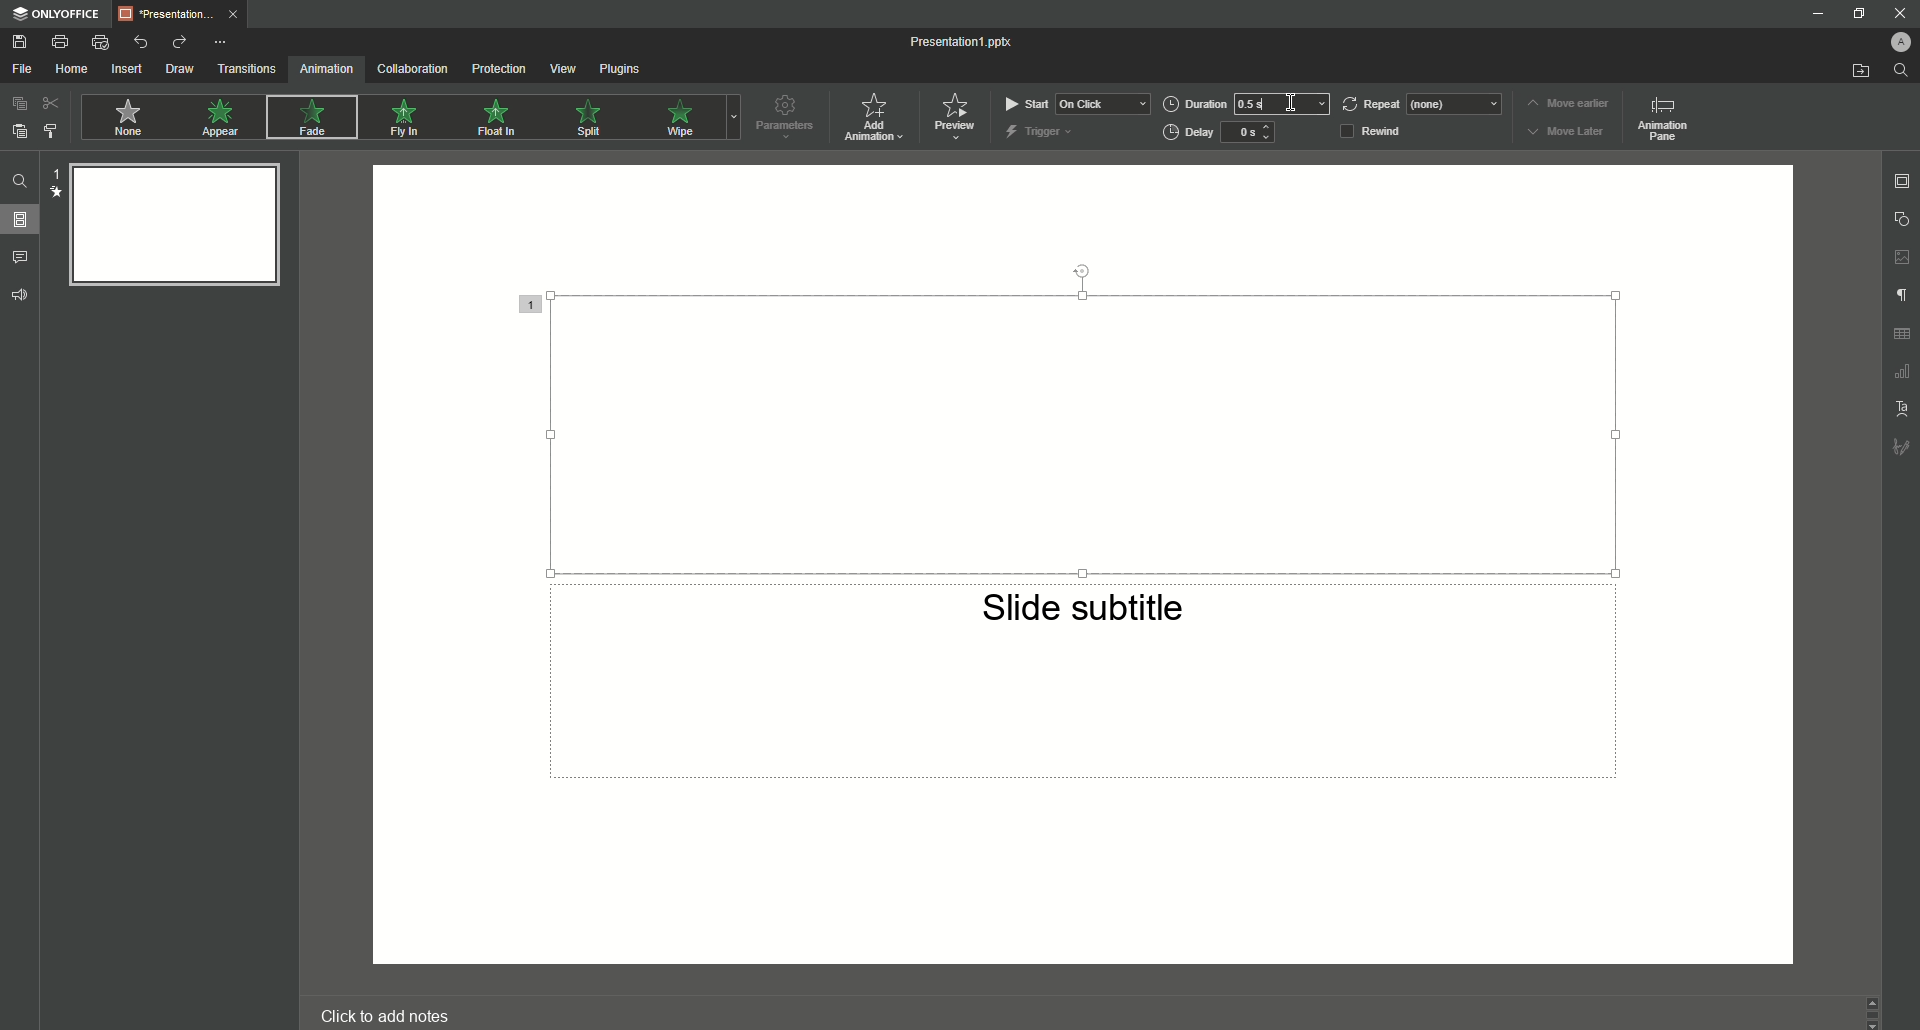  I want to click on Comments, so click(21, 258).